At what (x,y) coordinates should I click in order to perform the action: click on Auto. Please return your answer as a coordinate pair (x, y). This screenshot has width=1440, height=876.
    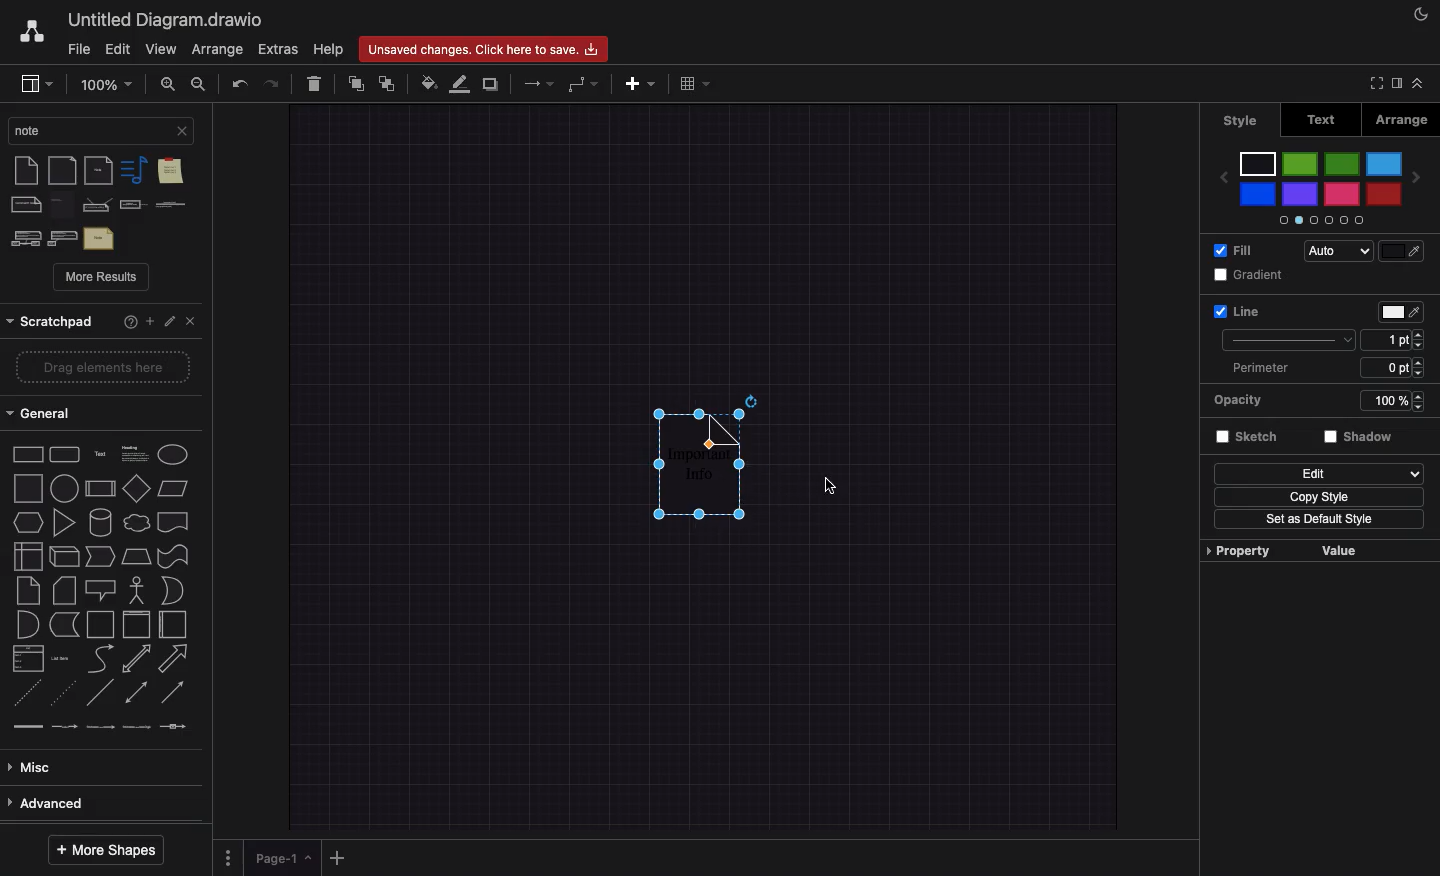
    Looking at the image, I should click on (1336, 252).